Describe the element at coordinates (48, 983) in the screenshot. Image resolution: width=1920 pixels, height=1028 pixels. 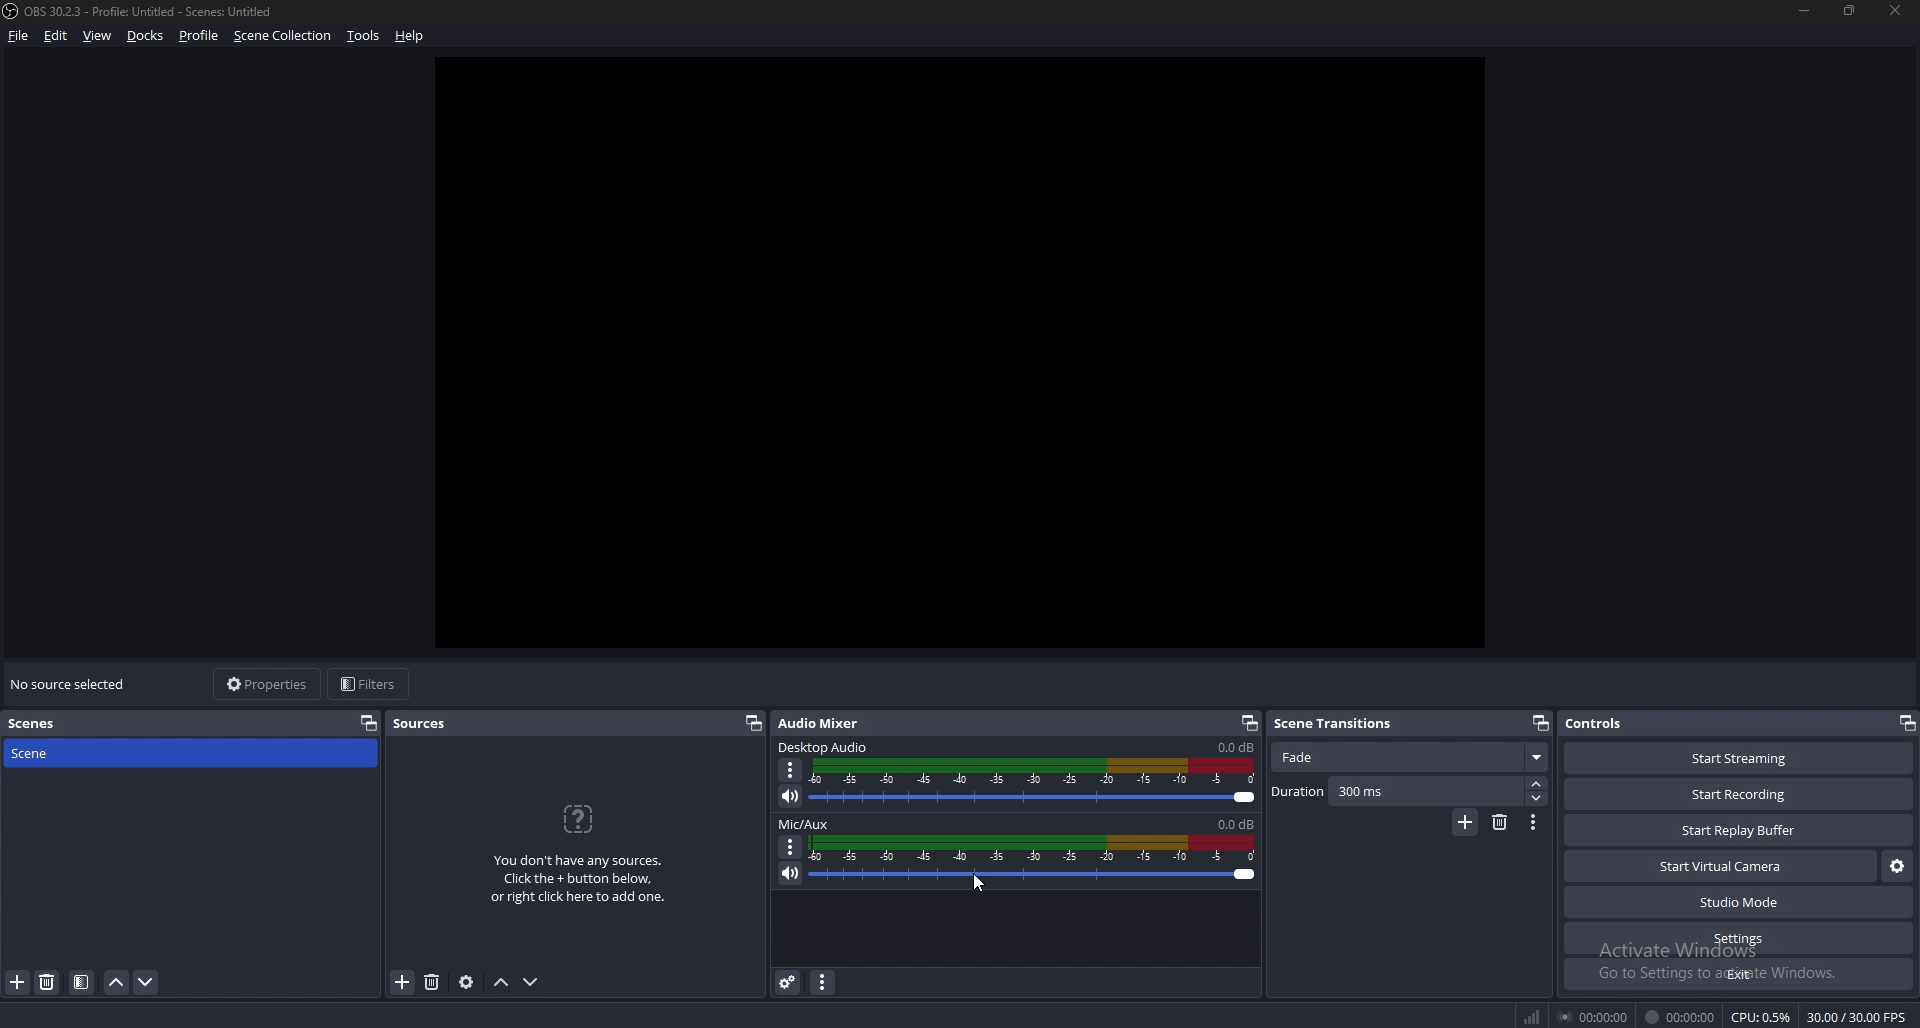
I see `remove scene` at that location.